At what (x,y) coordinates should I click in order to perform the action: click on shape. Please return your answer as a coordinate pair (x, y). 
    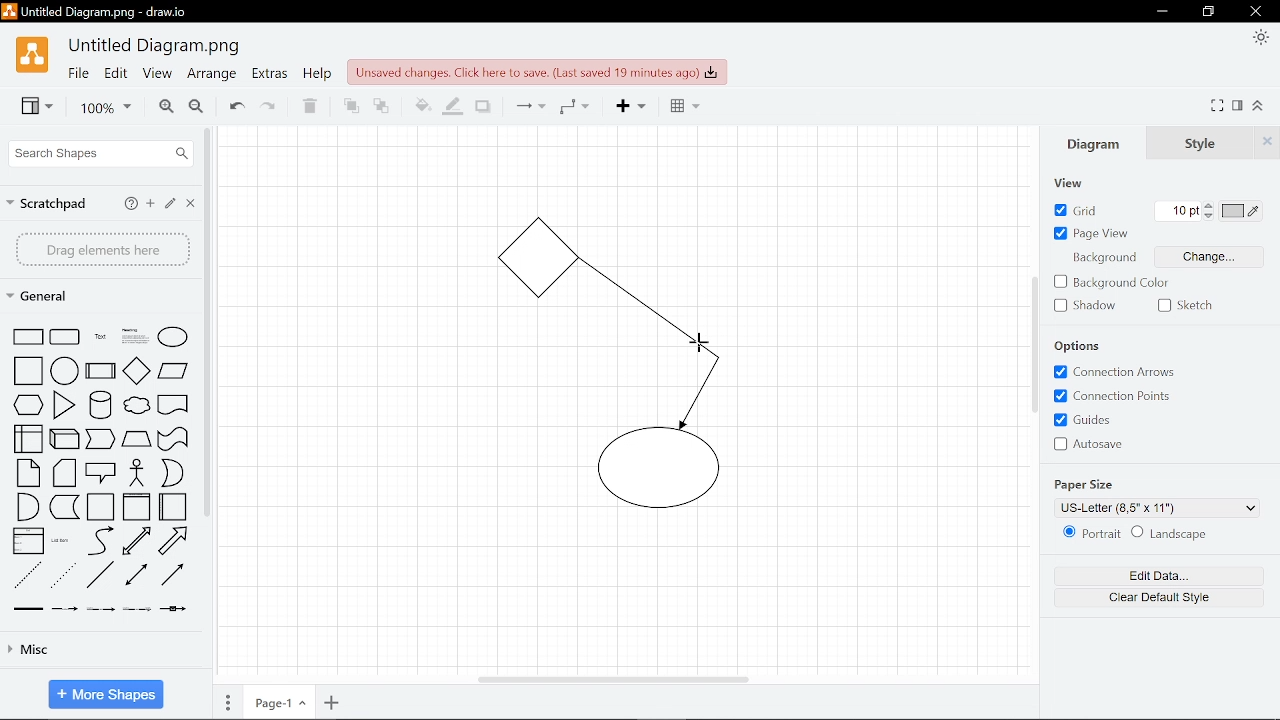
    Looking at the image, I should click on (101, 576).